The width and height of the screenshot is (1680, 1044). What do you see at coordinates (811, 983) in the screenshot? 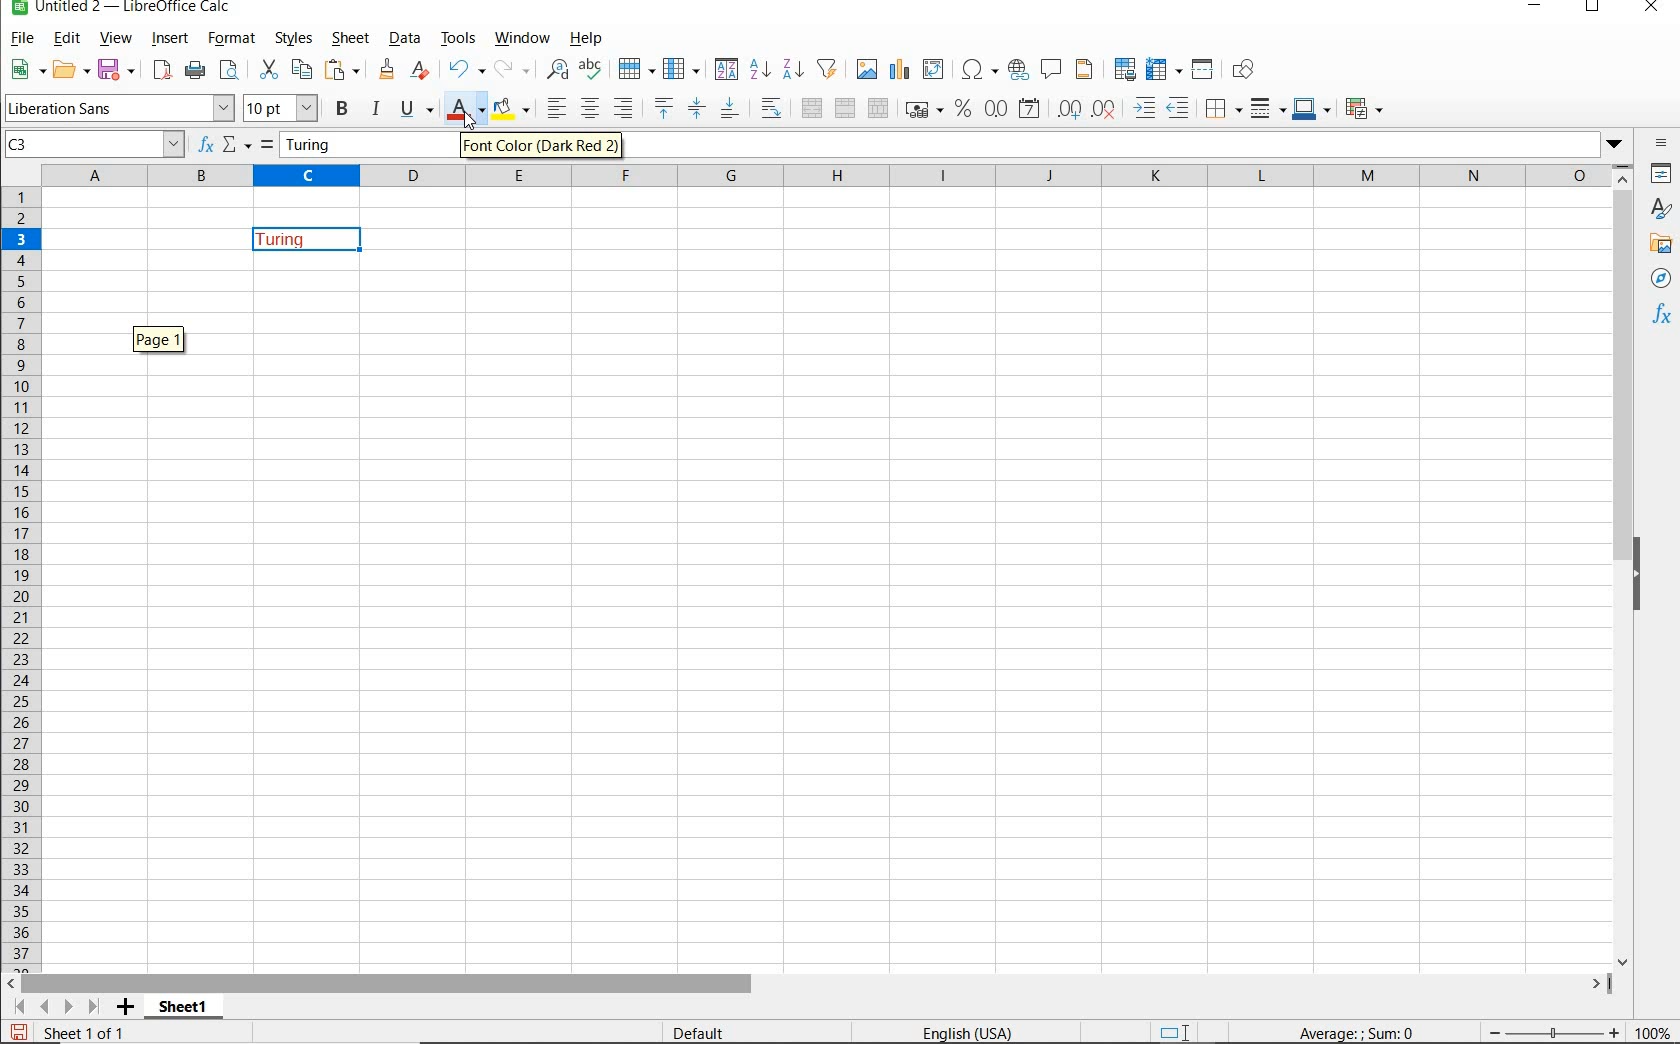
I see `SCROLLBAR` at bounding box center [811, 983].